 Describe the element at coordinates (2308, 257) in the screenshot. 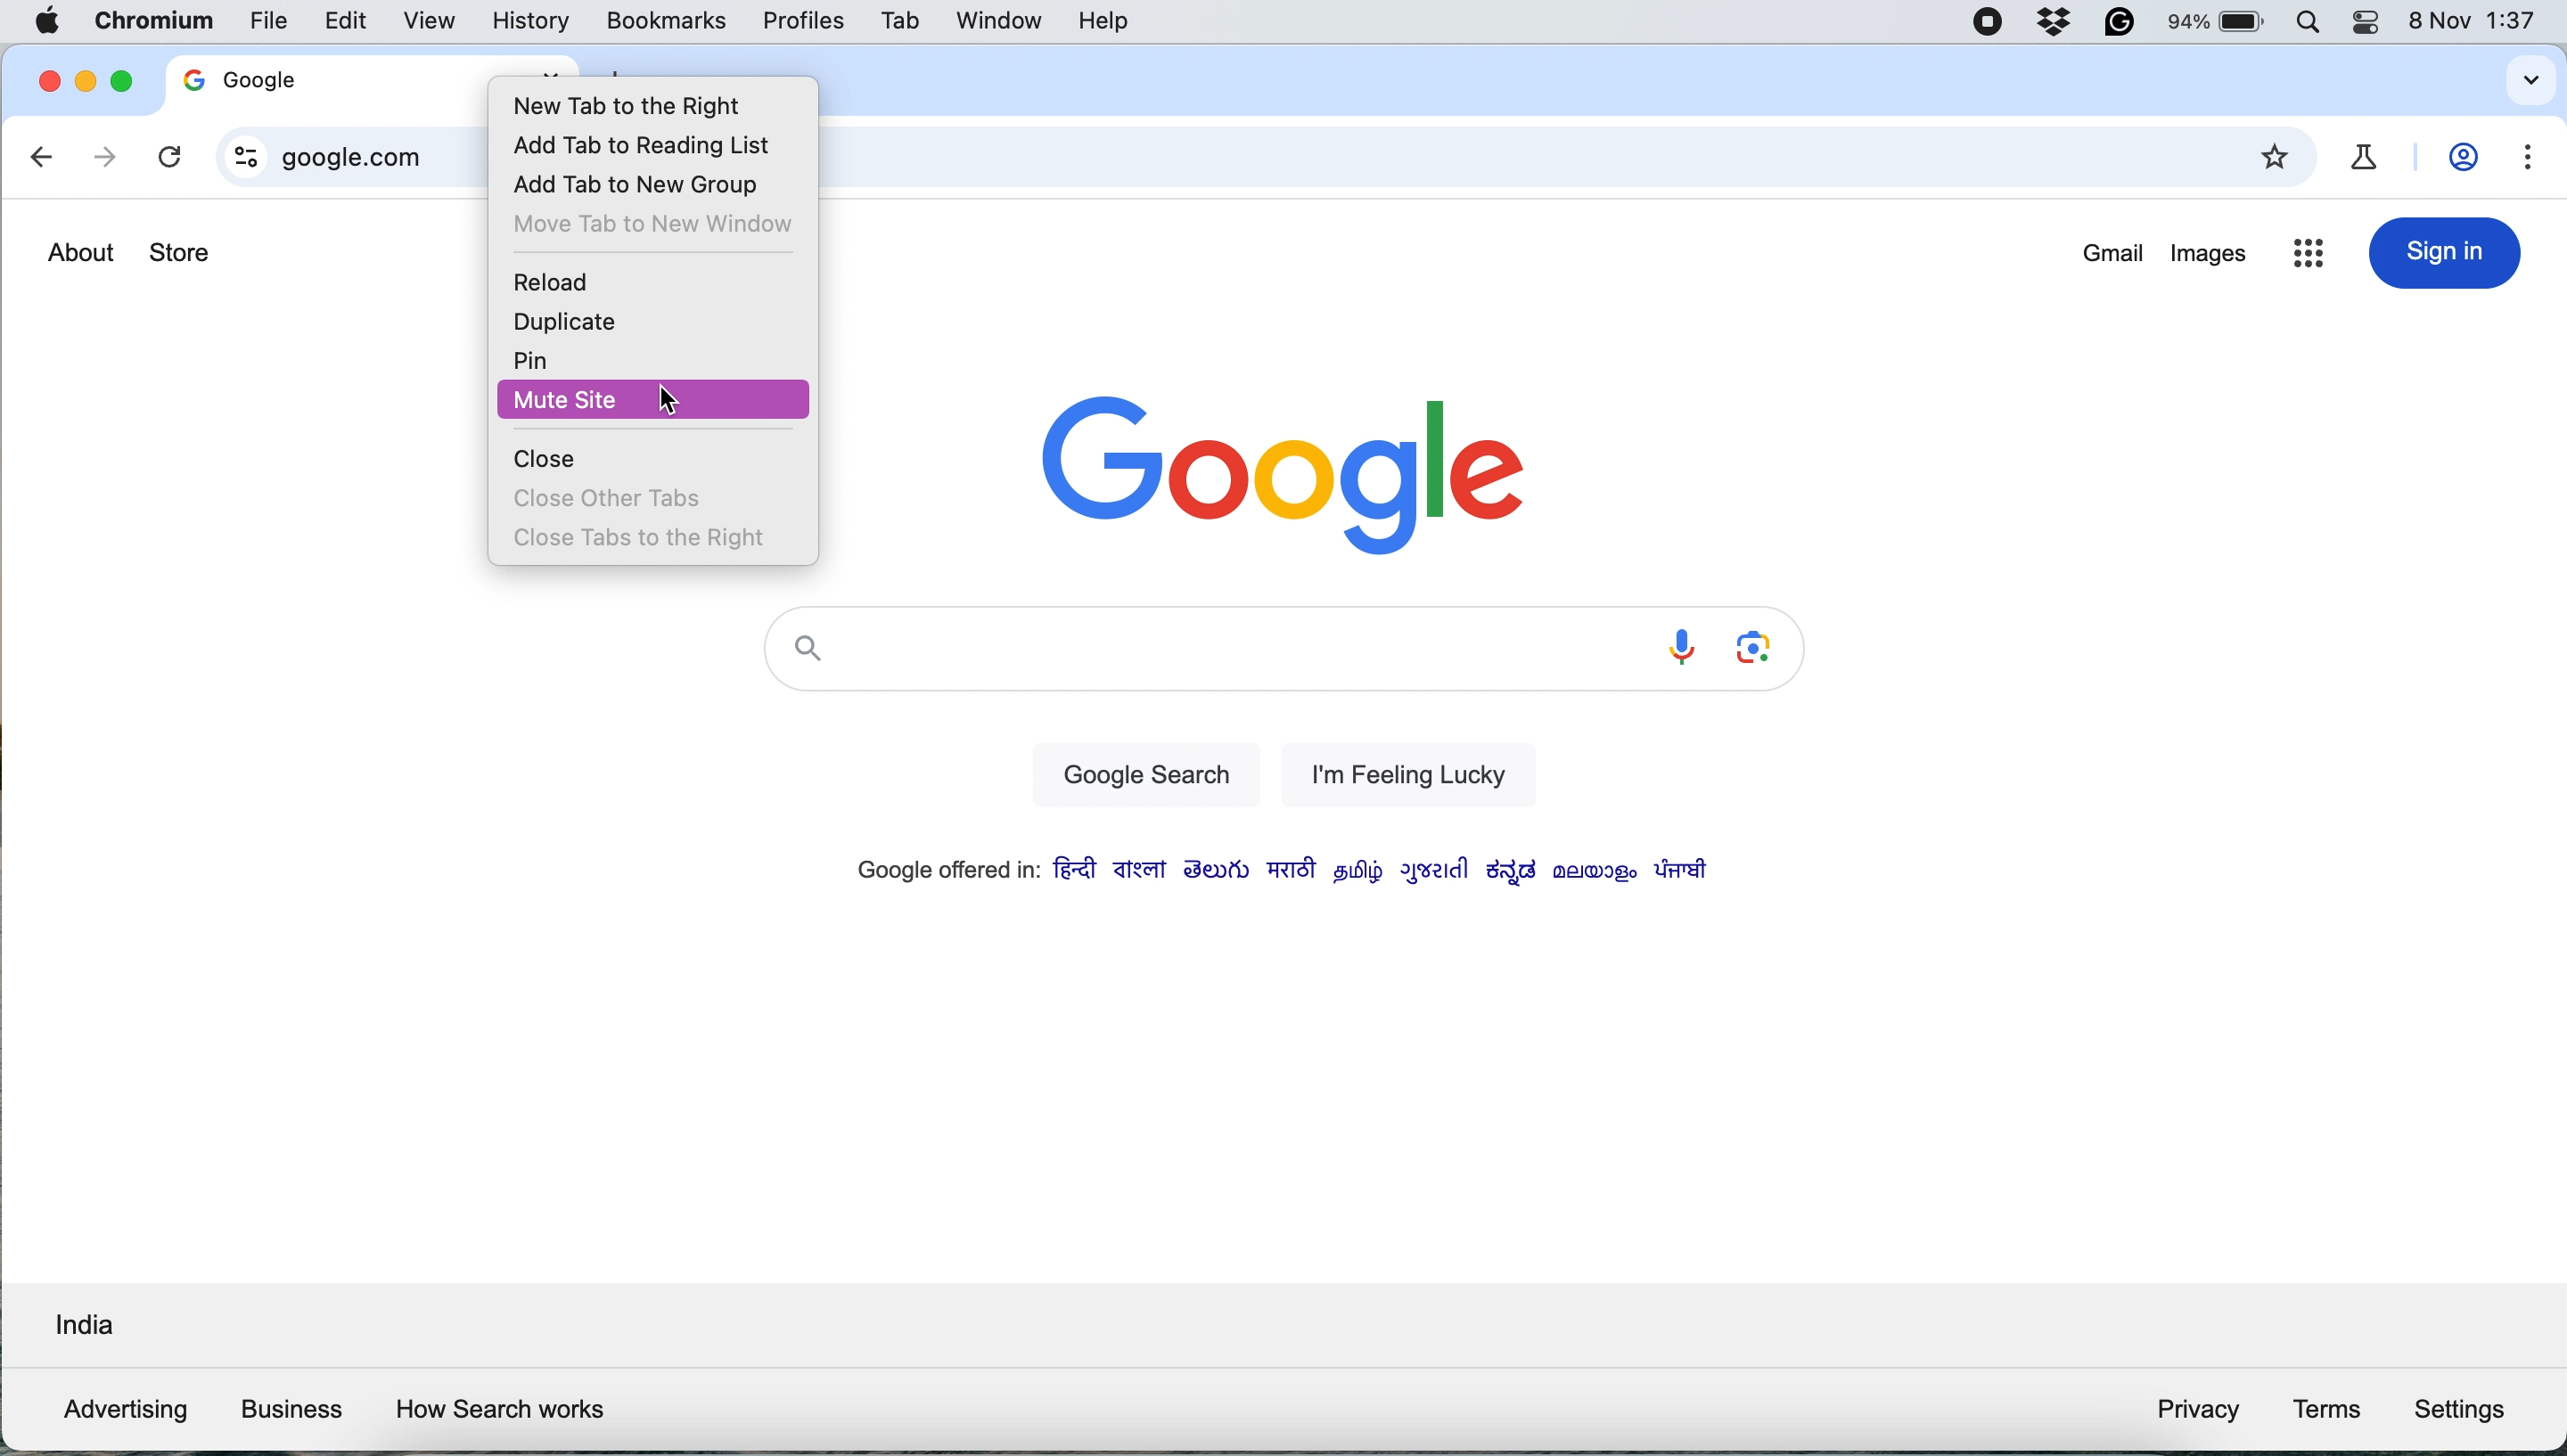

I see `chrome store` at that location.